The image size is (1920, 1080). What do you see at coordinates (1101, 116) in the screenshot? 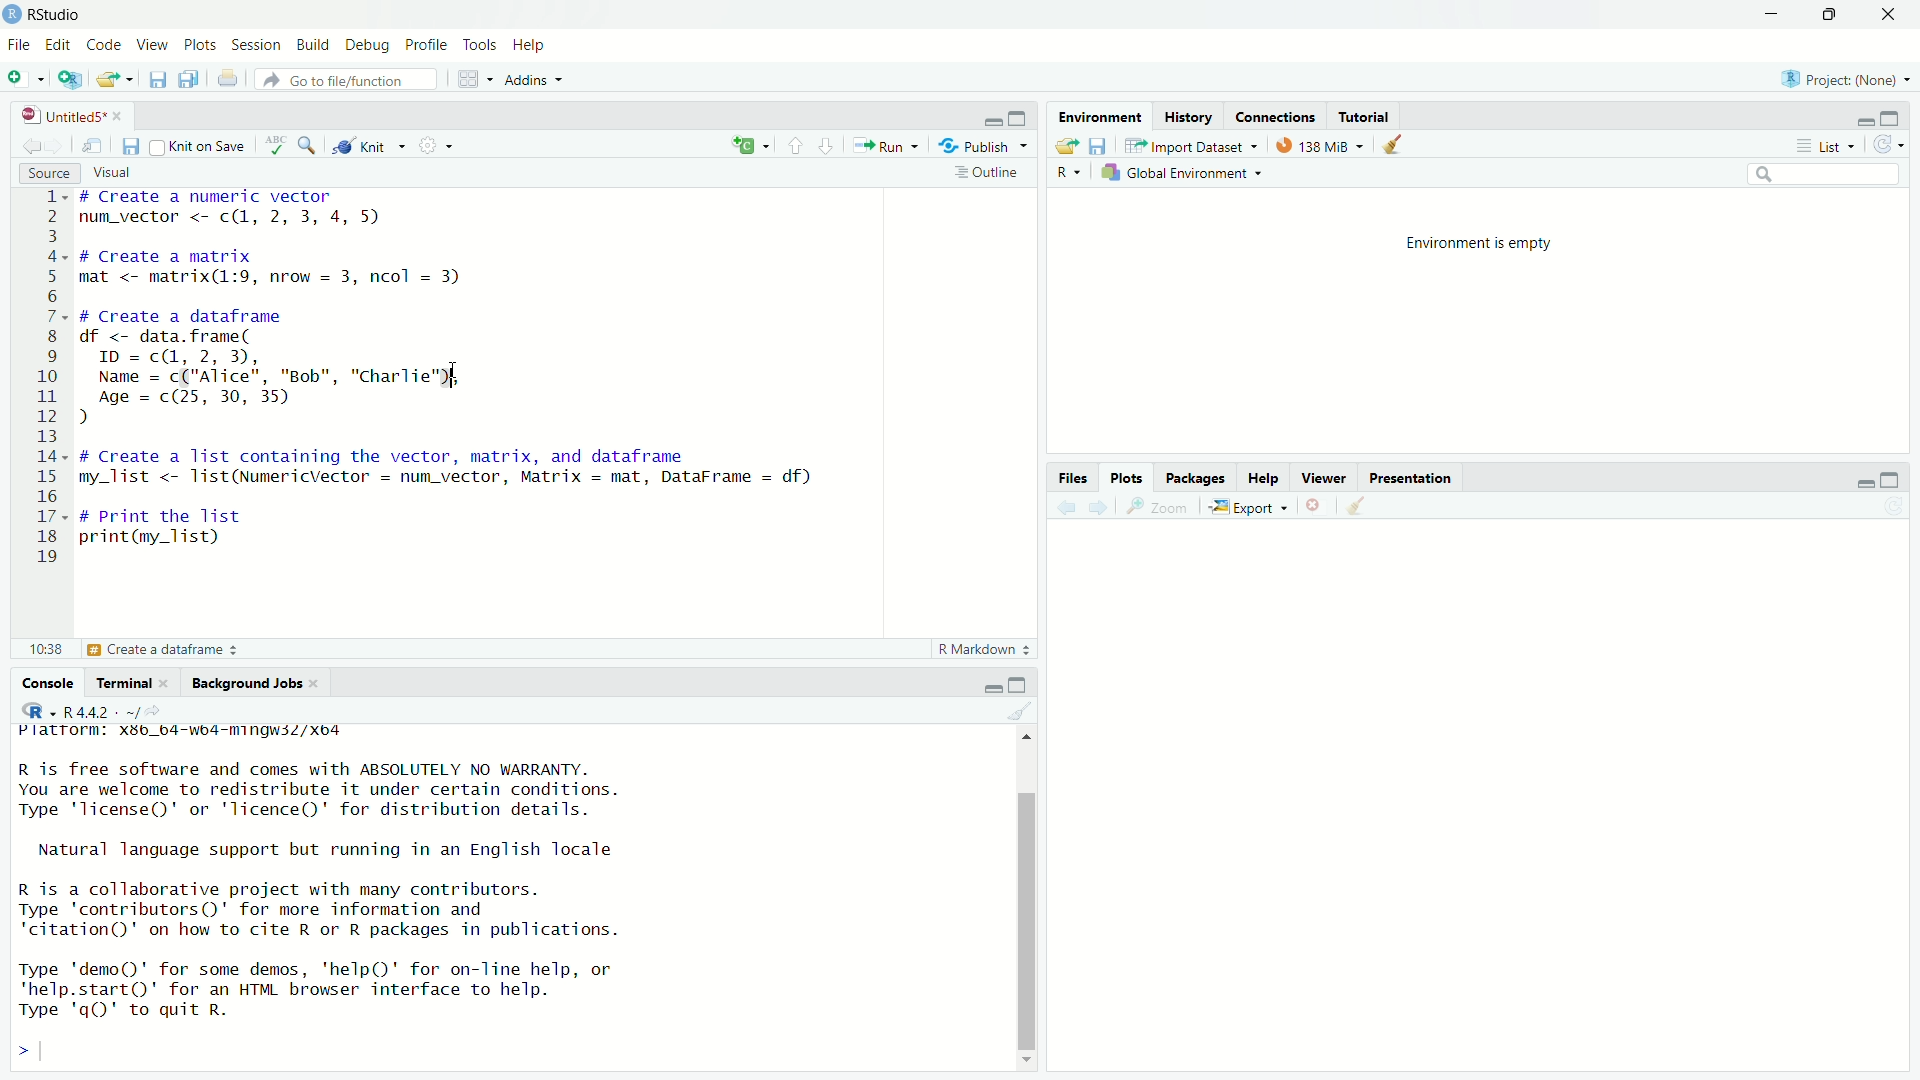
I see `Environment` at bounding box center [1101, 116].